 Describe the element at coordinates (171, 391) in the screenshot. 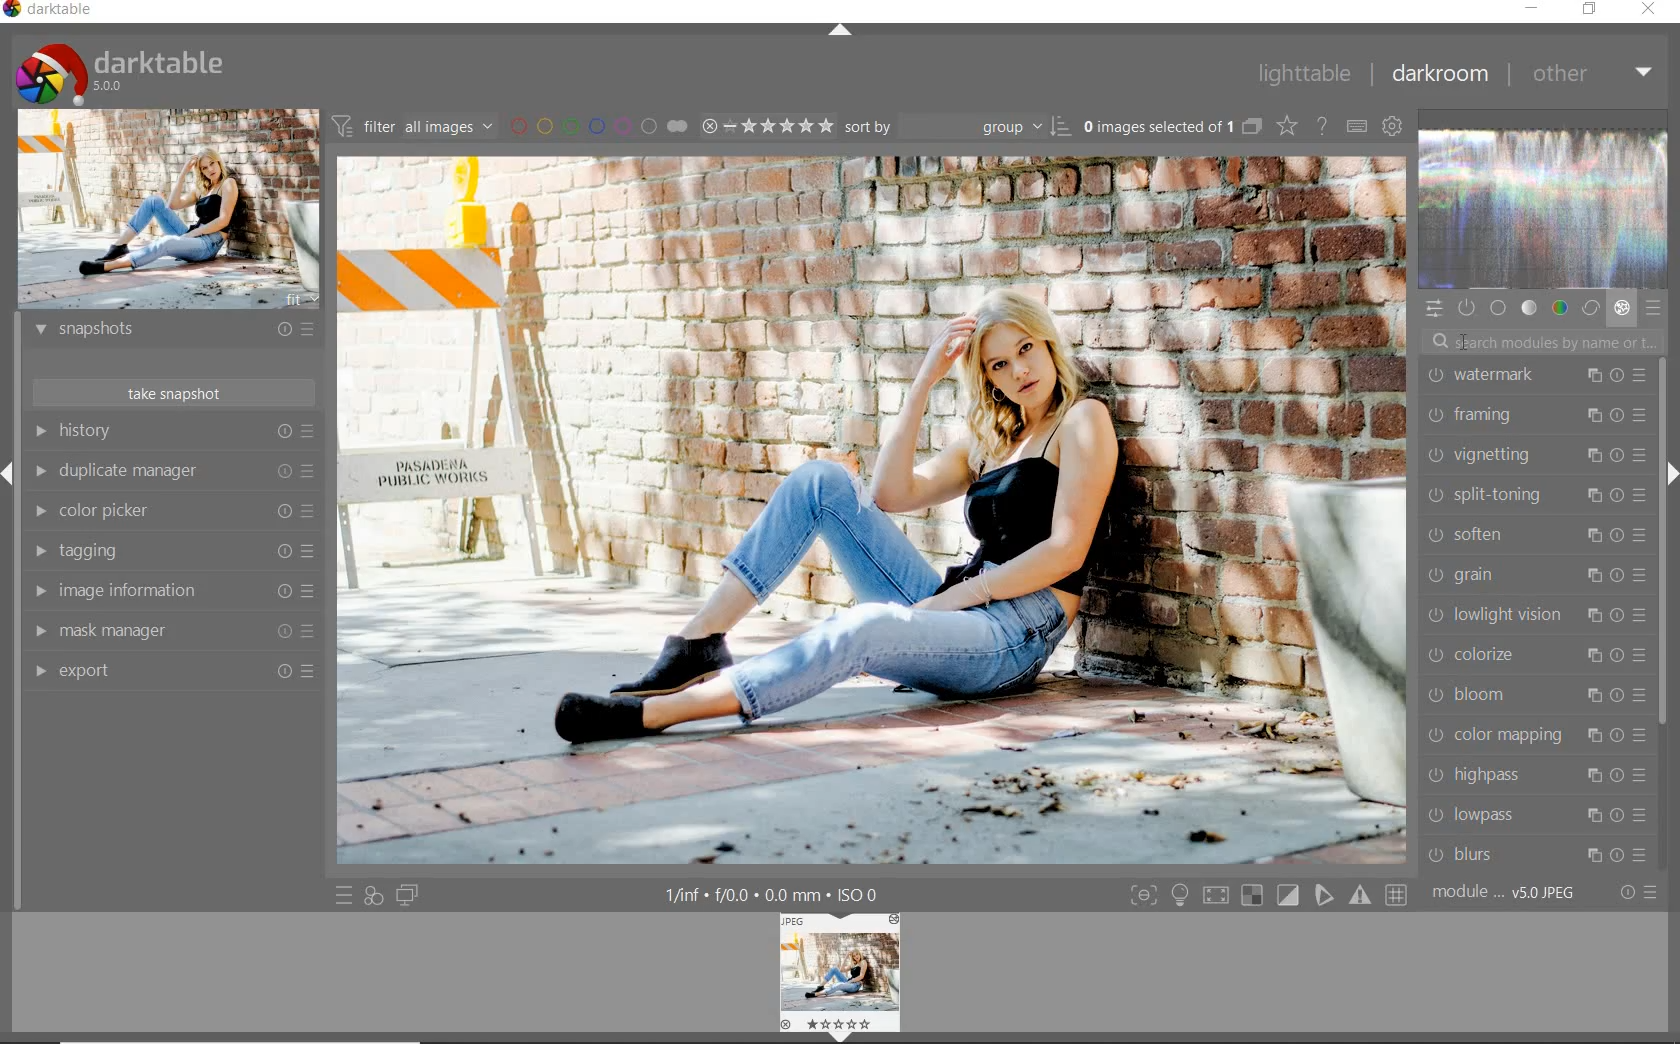

I see `take snapshot` at that location.